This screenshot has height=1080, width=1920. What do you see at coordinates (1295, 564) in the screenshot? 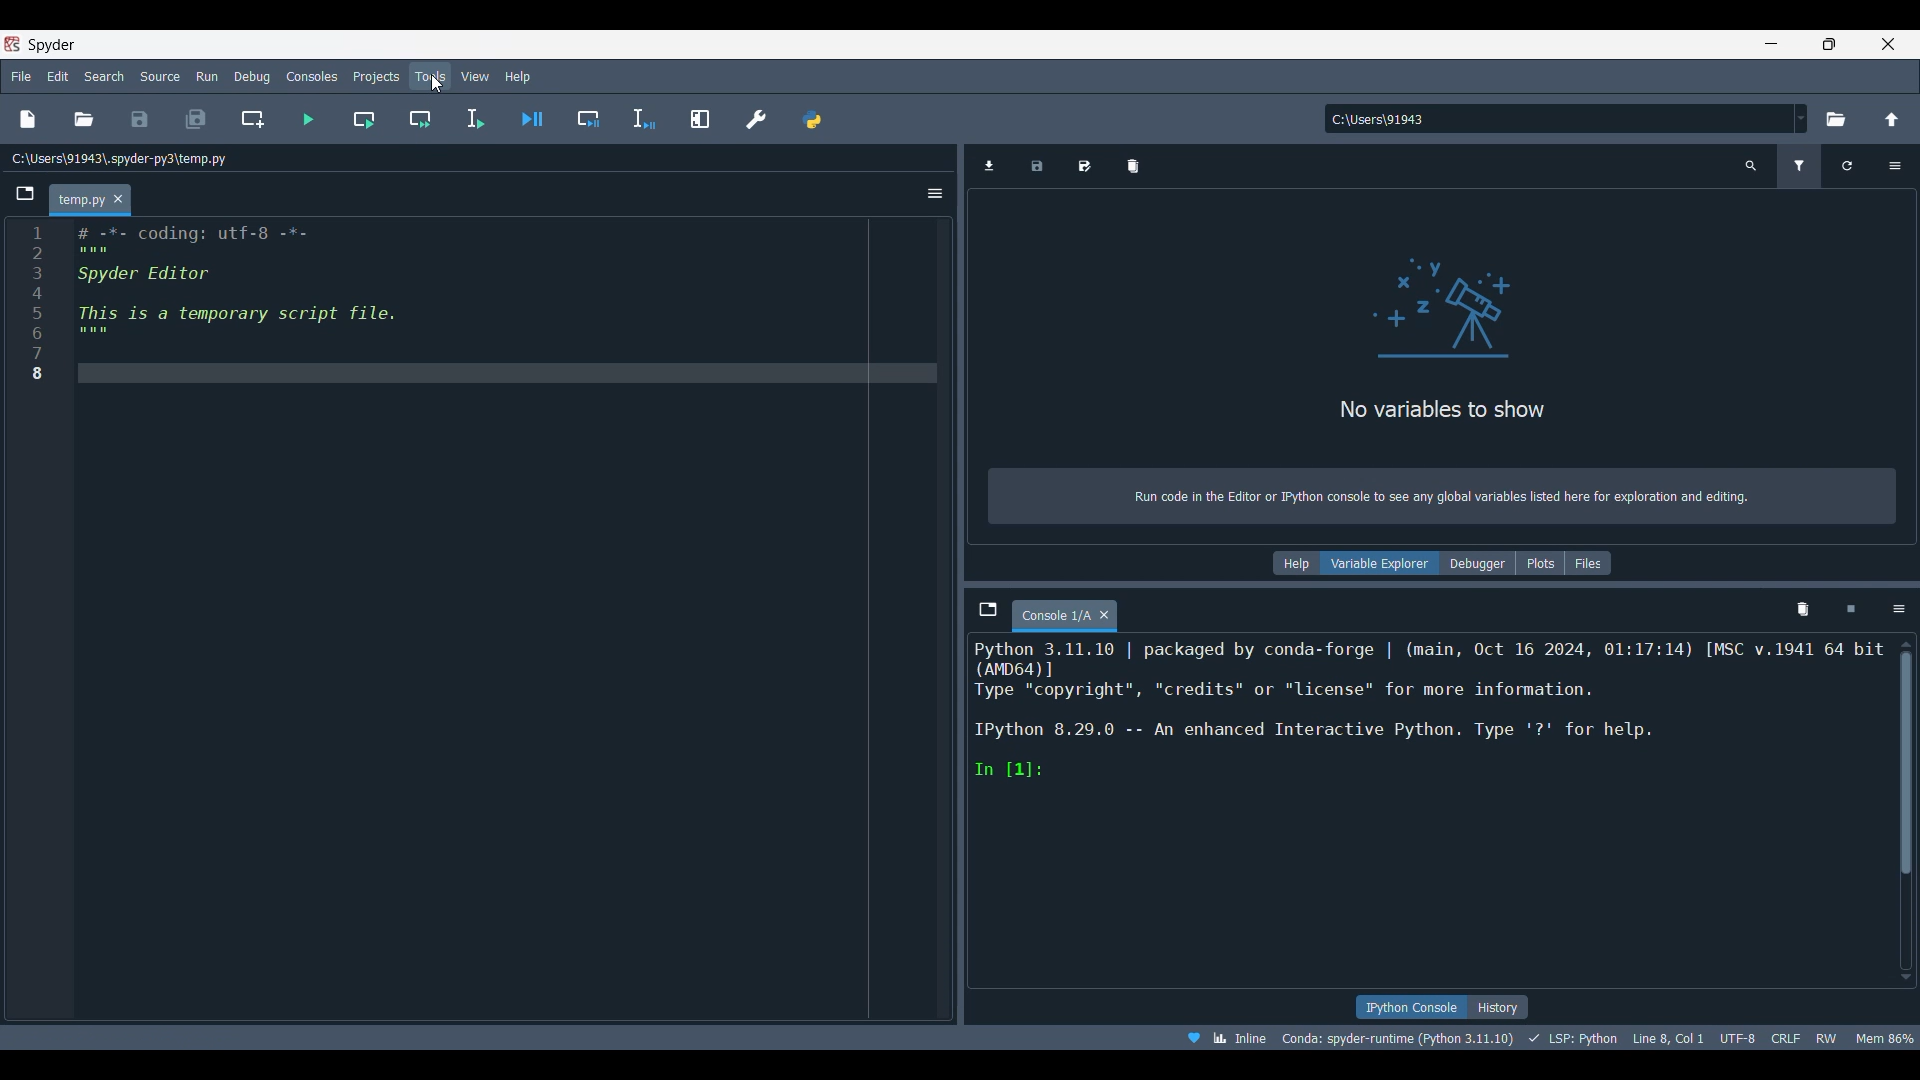
I see `Help` at bounding box center [1295, 564].